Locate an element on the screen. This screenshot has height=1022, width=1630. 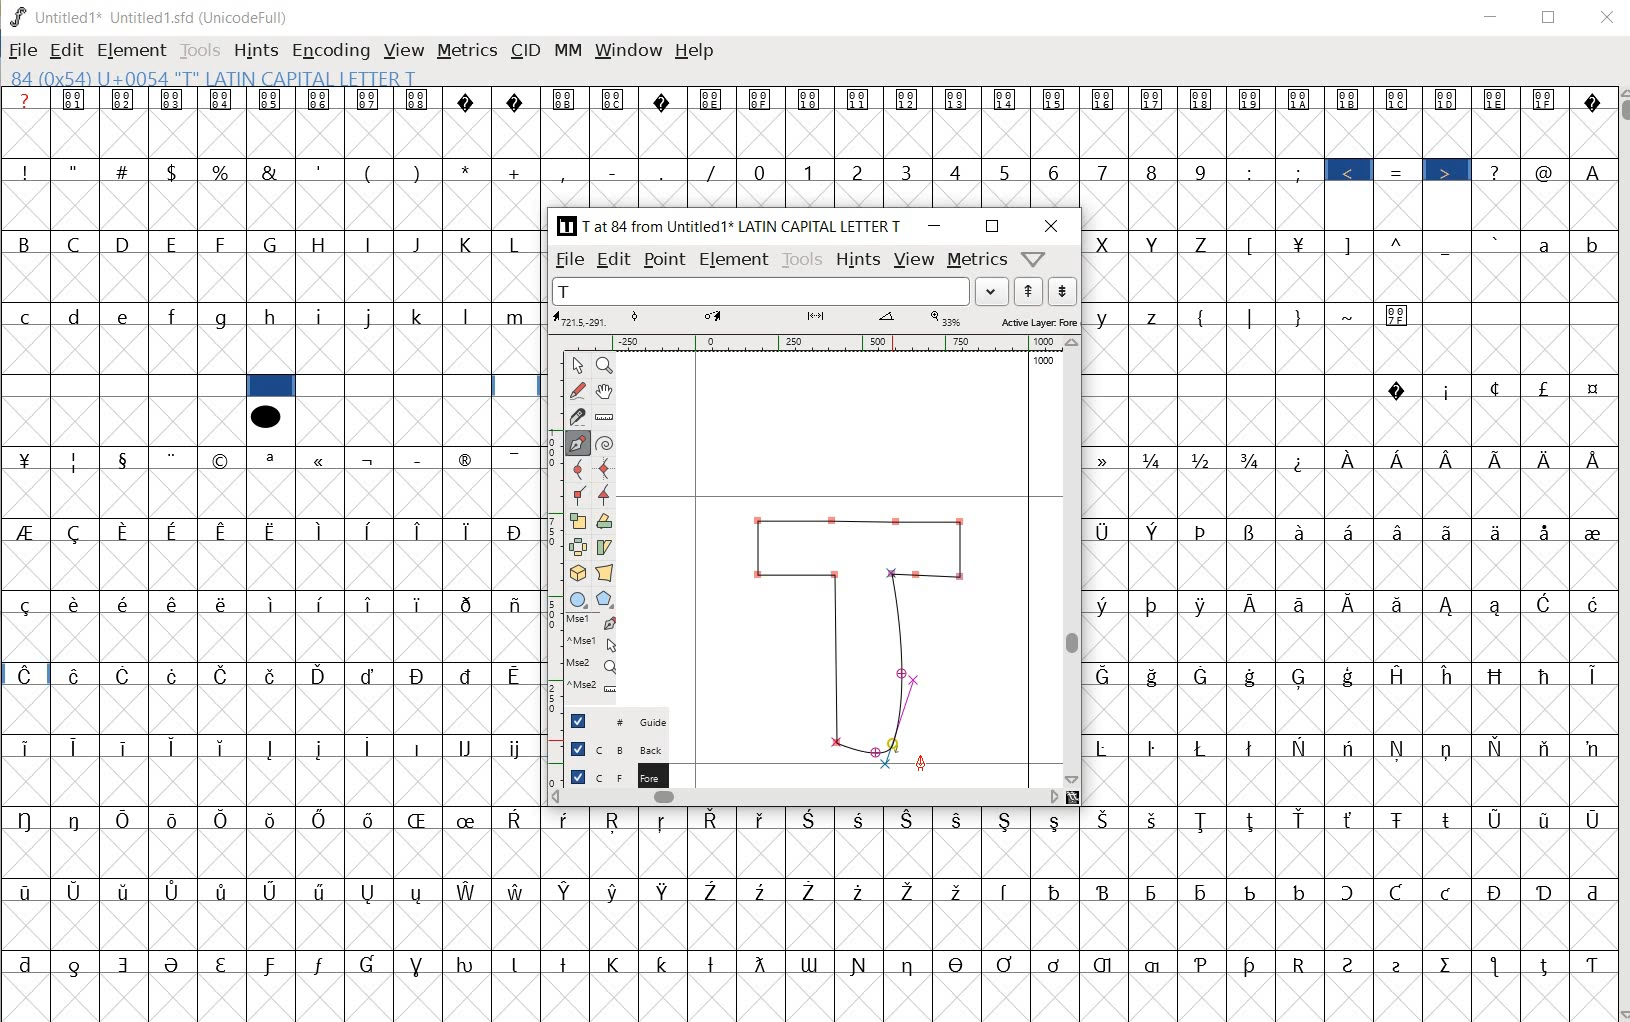
Symbol is located at coordinates (1057, 101).